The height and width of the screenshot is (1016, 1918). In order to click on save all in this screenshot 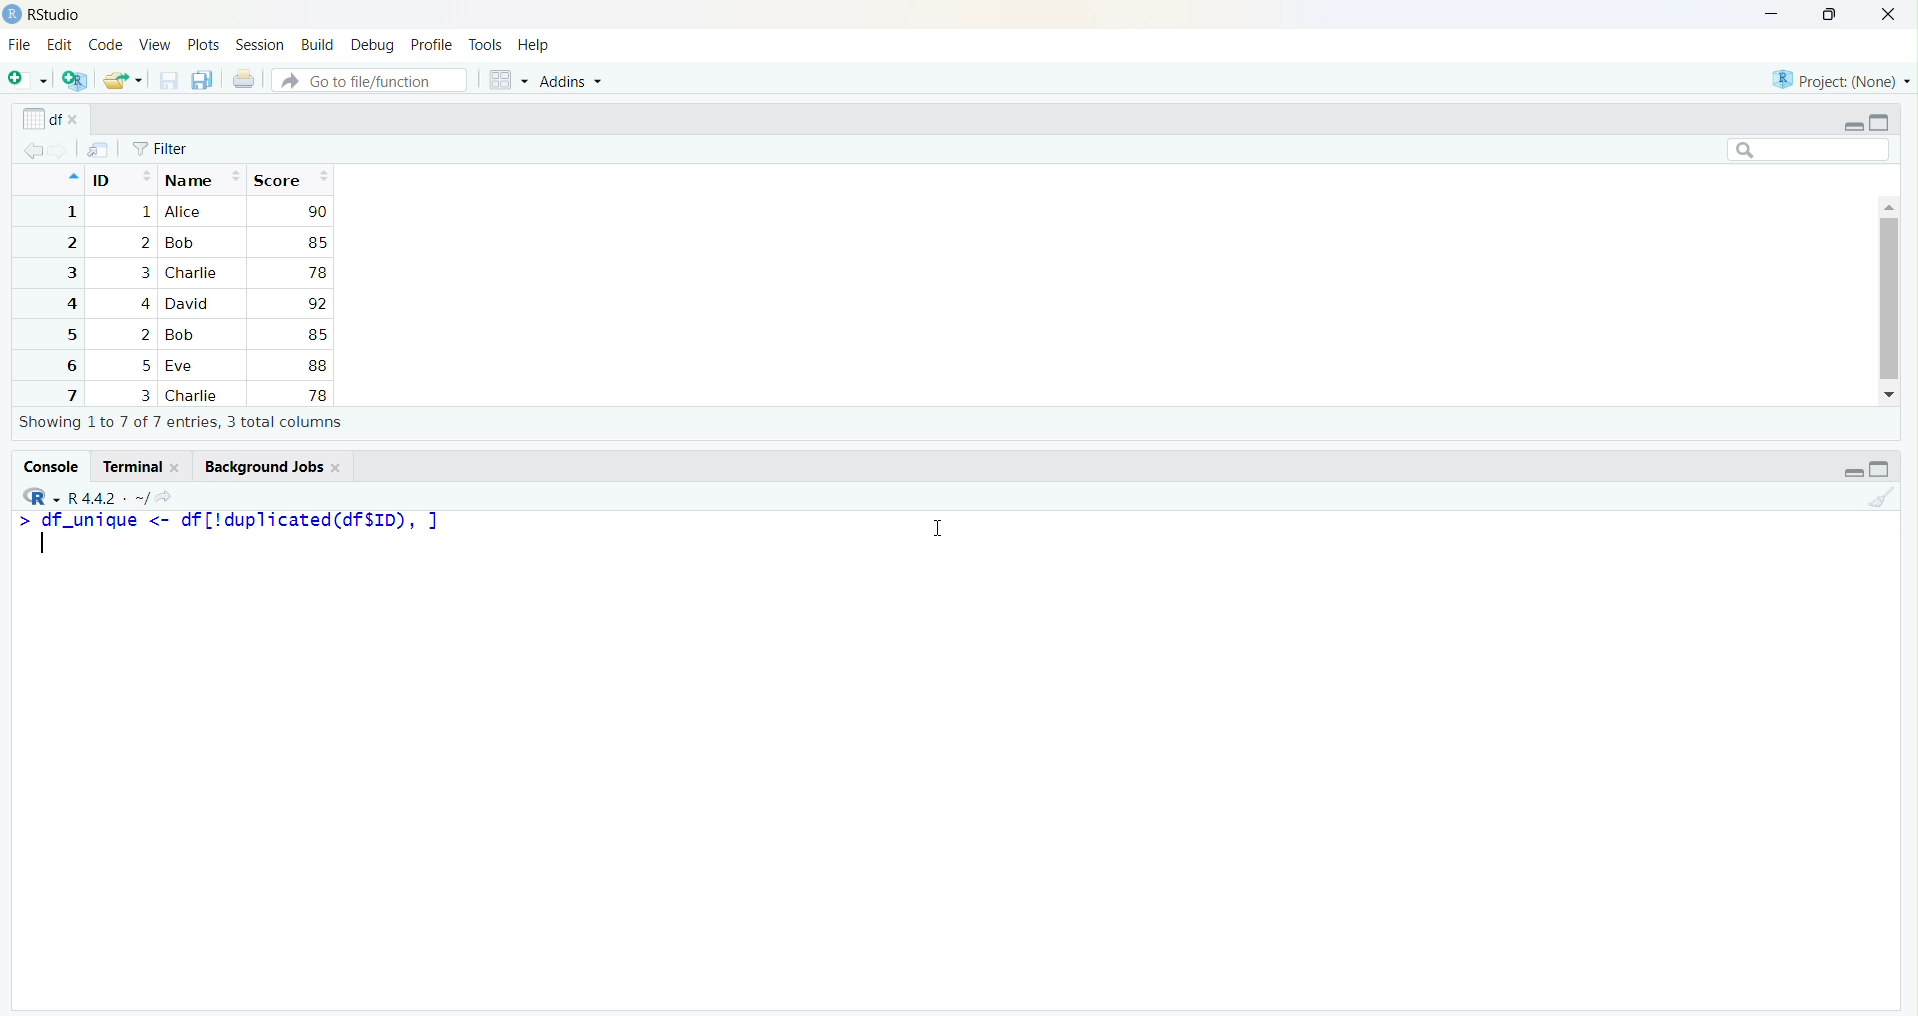, I will do `click(204, 81)`.